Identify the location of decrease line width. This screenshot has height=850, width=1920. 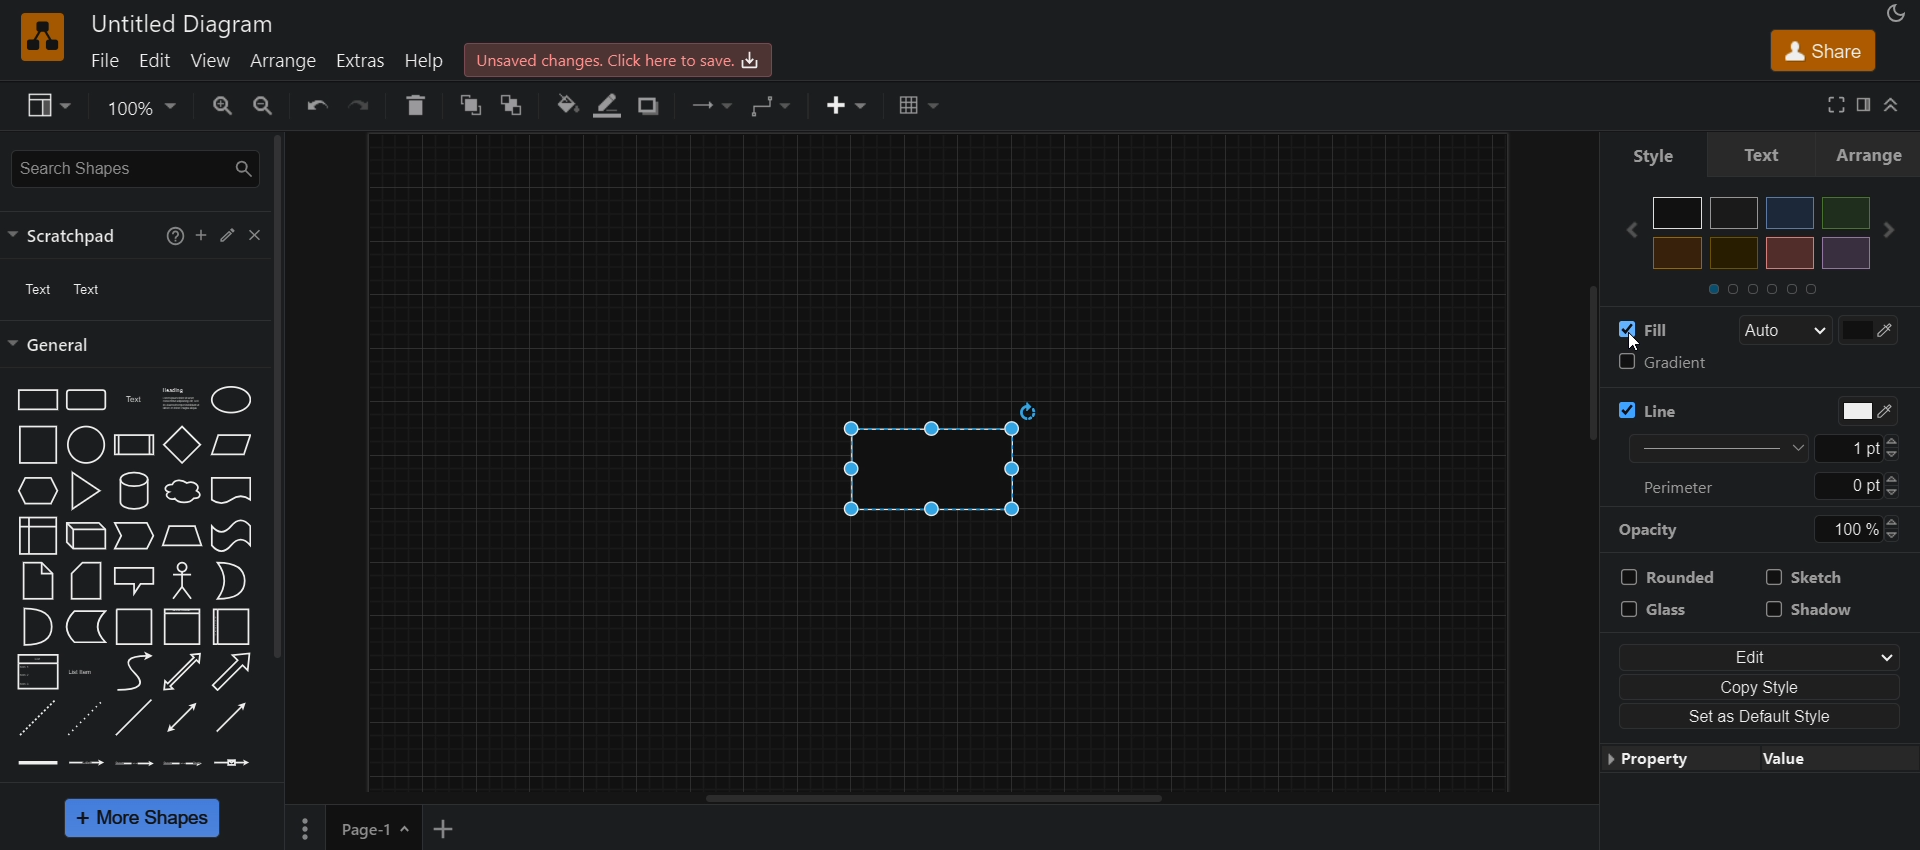
(1898, 454).